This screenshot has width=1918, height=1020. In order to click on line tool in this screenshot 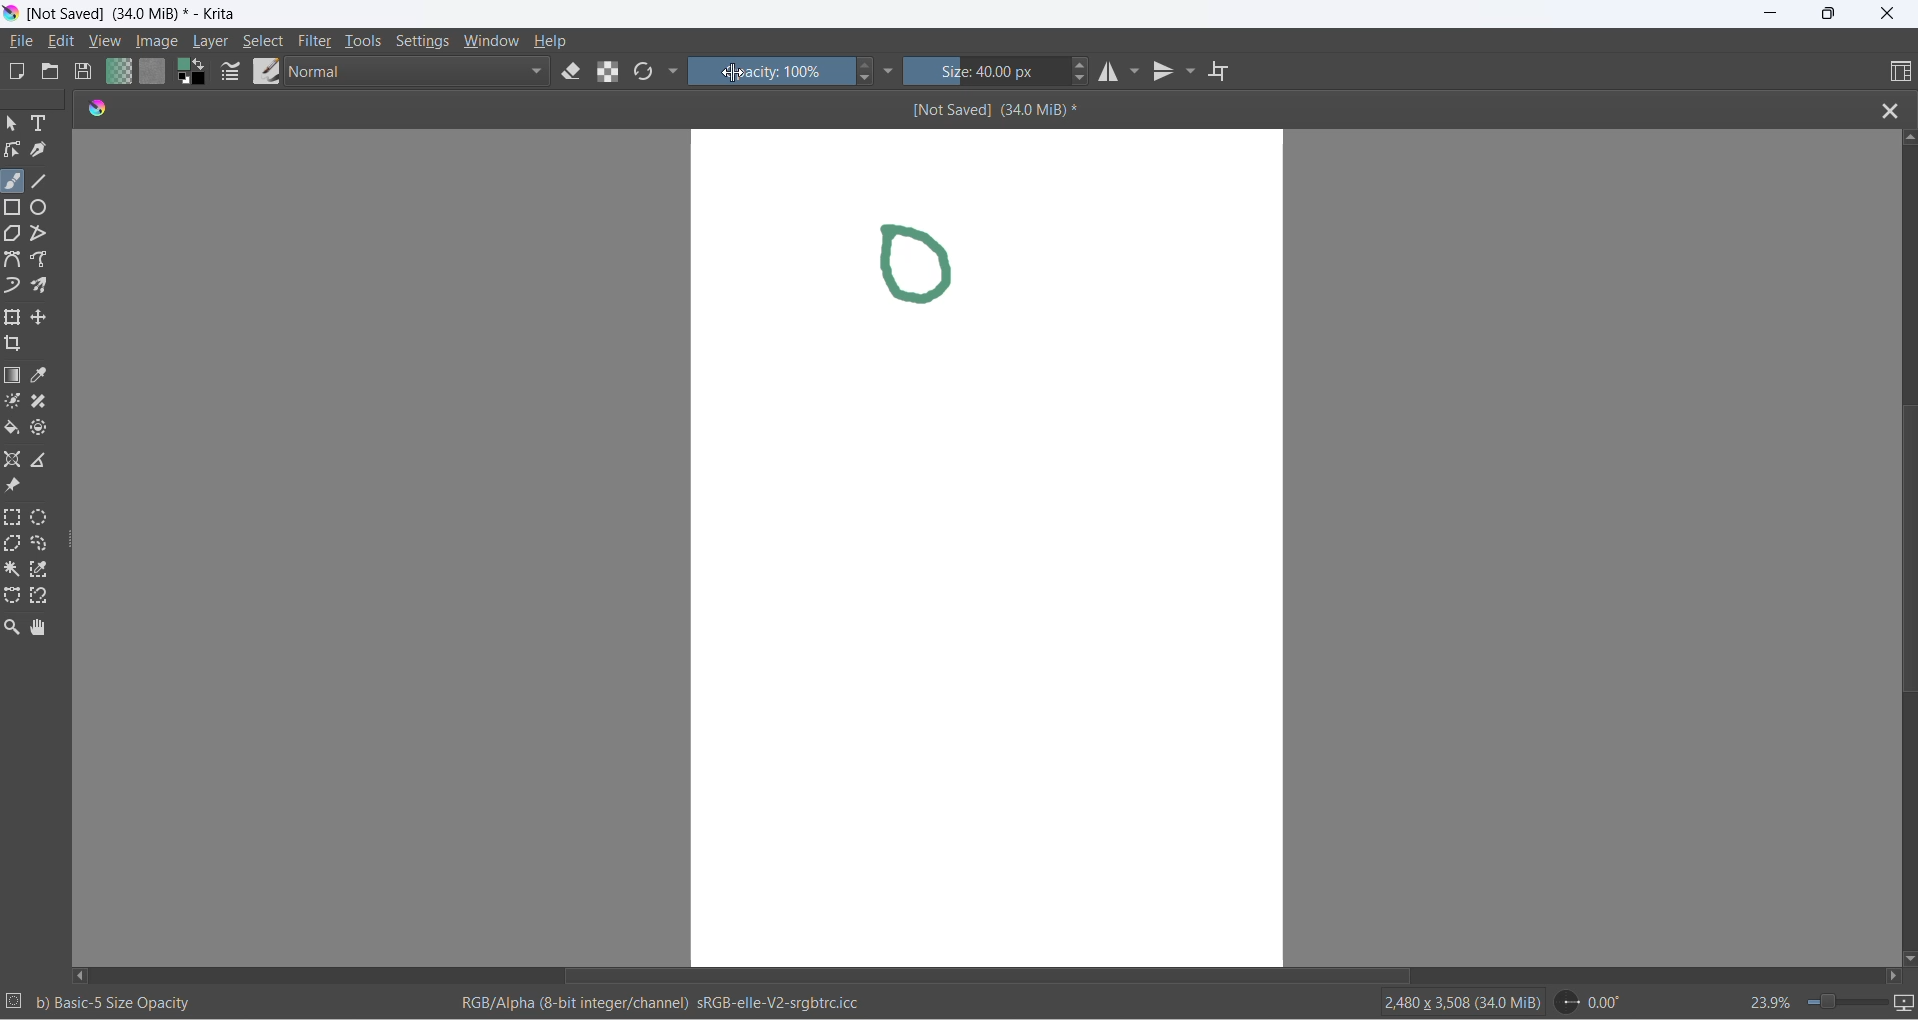, I will do `click(51, 181)`.